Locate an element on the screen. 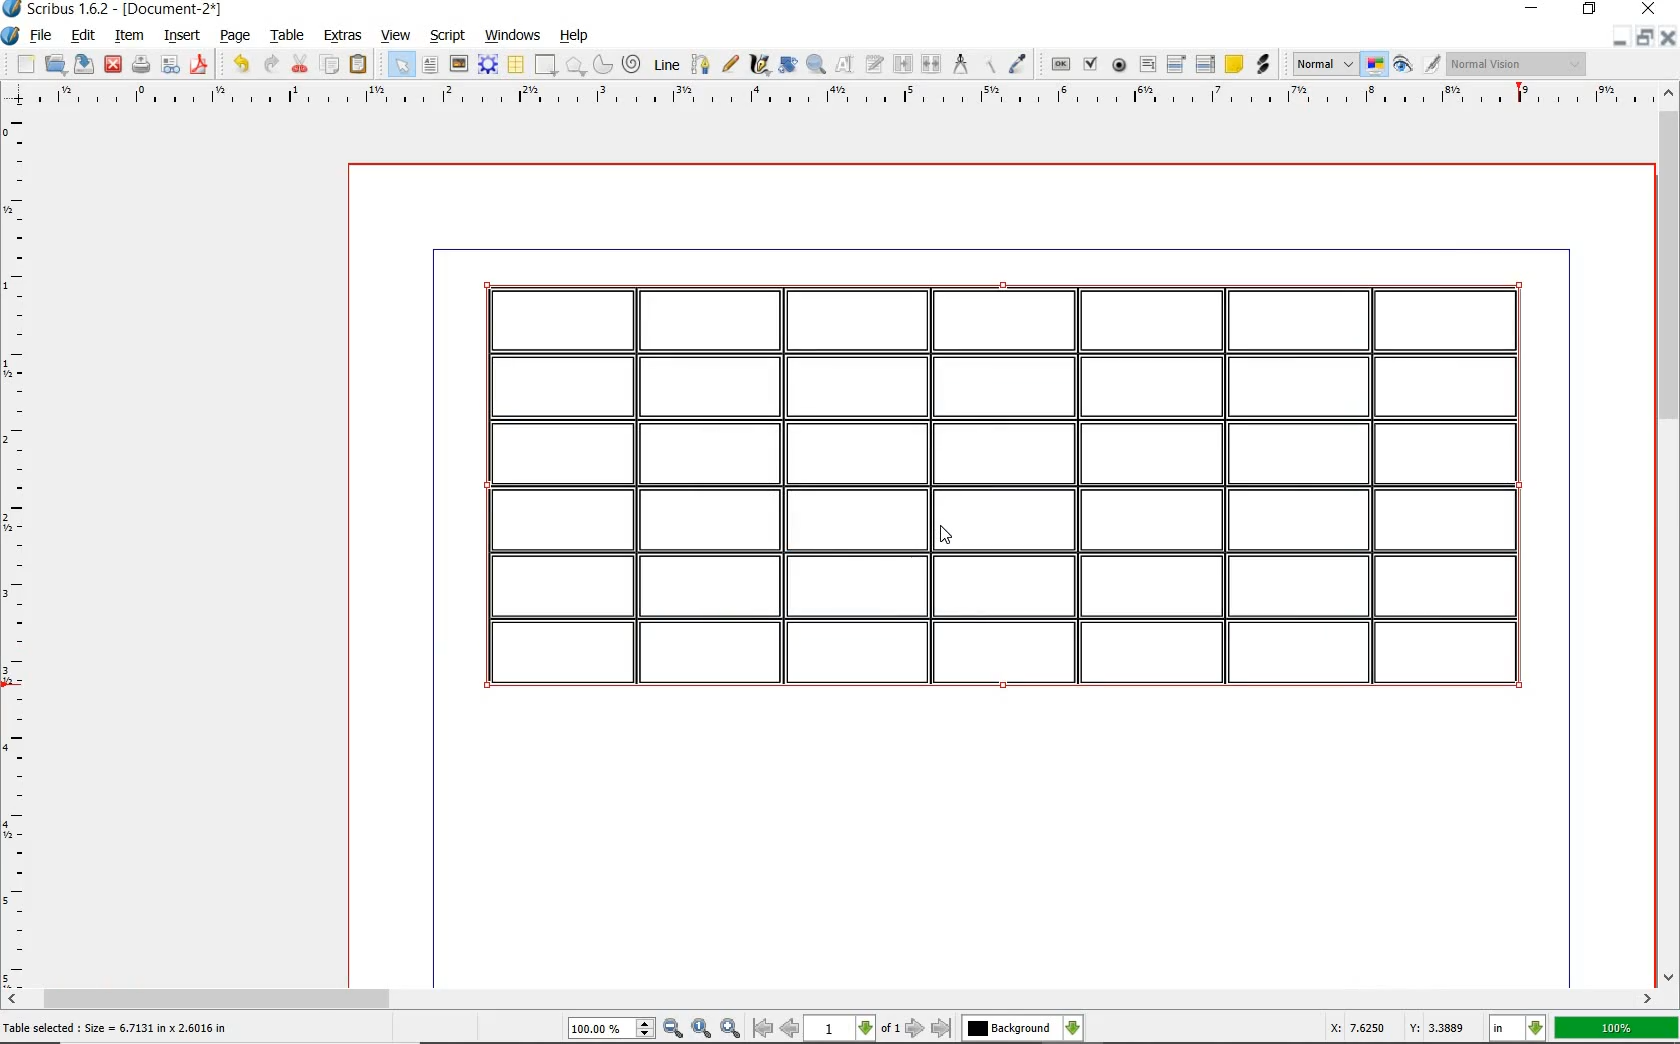 Image resolution: width=1680 pixels, height=1044 pixels. save is located at coordinates (83, 66).